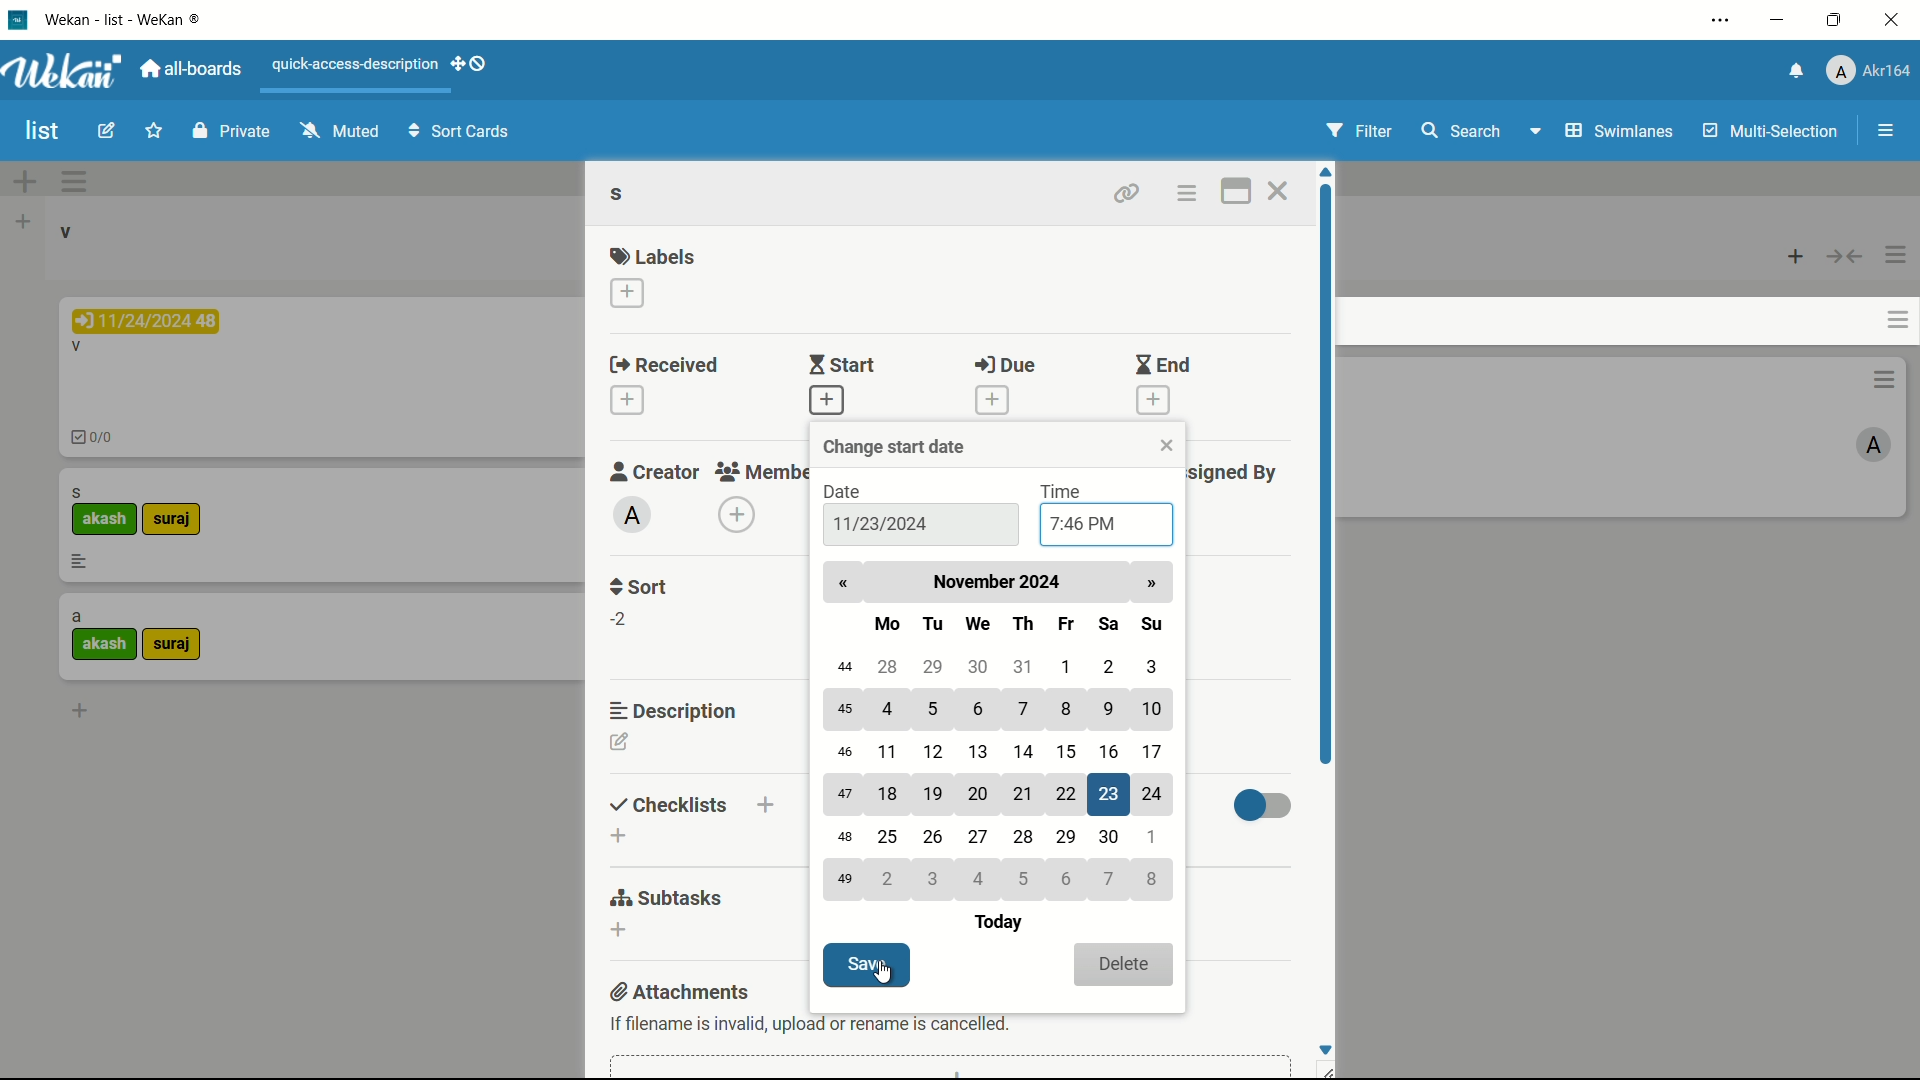  I want to click on cursor, so click(881, 974).